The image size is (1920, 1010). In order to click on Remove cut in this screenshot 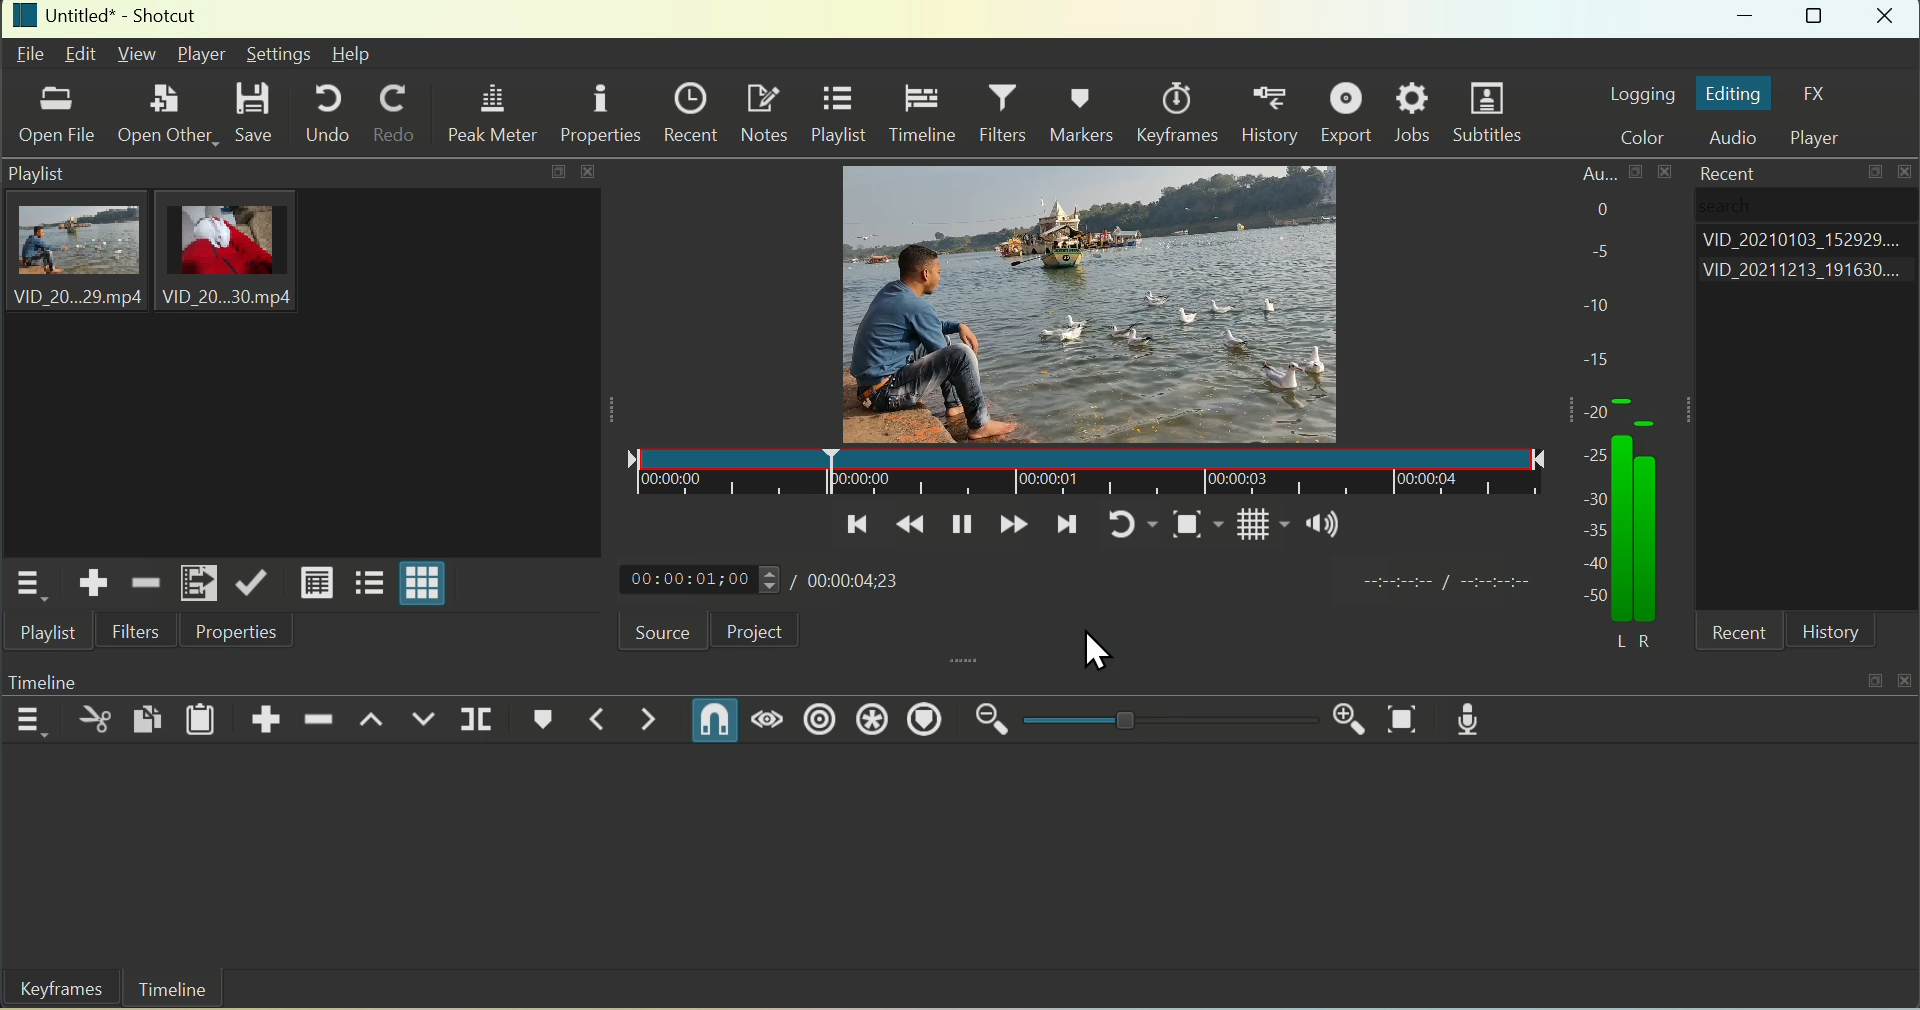, I will do `click(144, 581)`.